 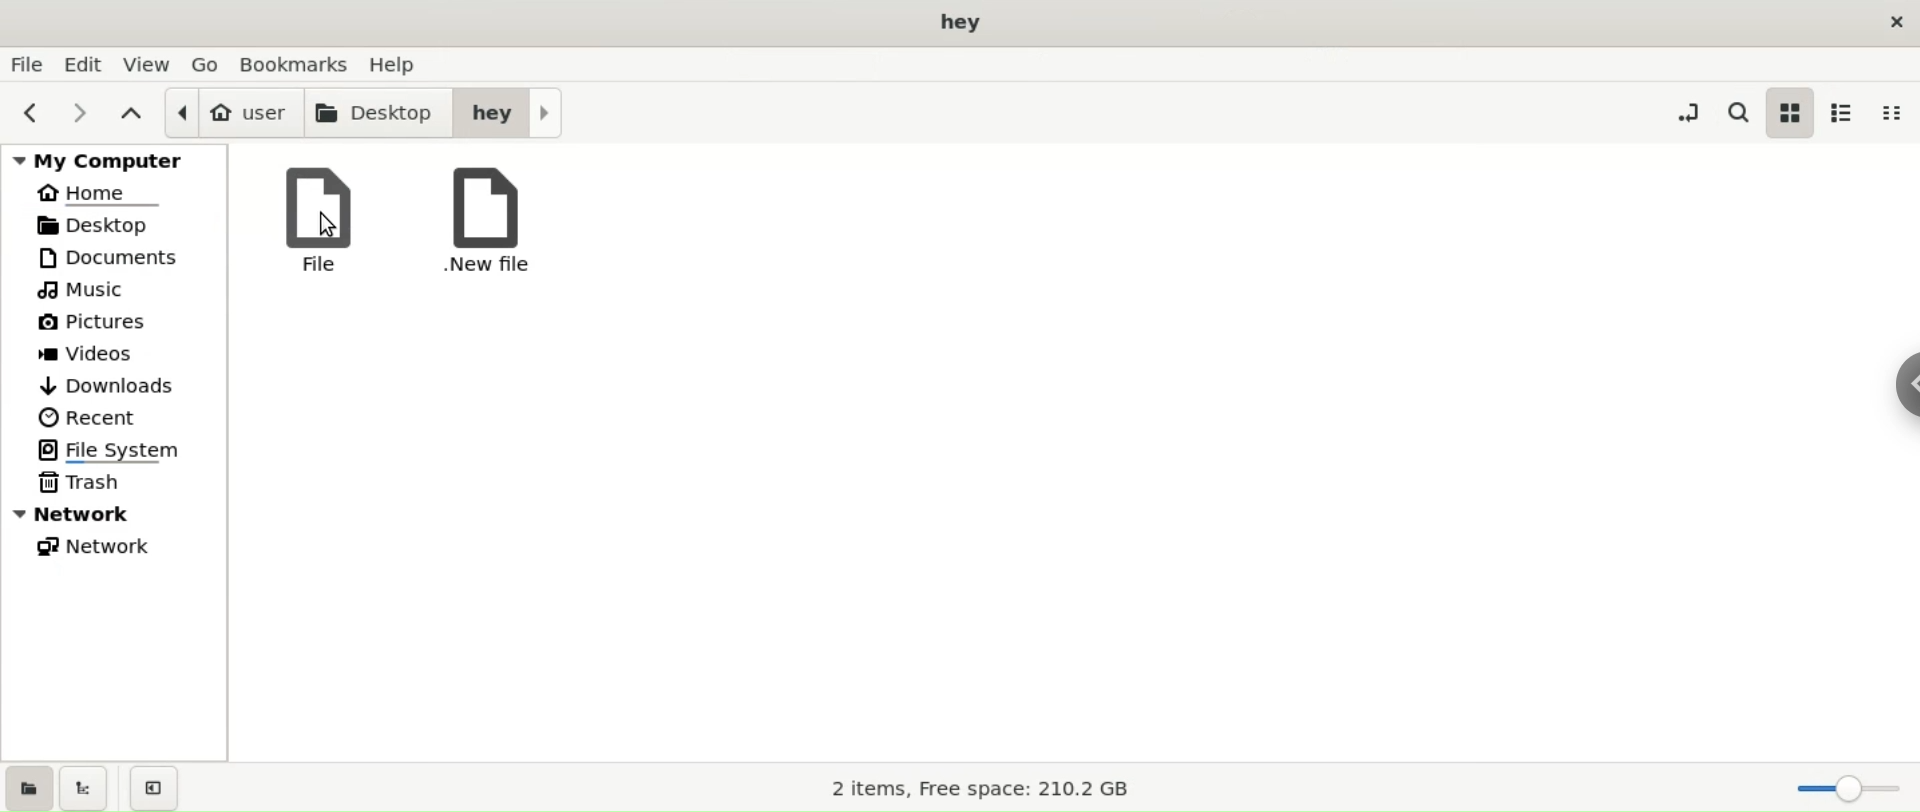 What do you see at coordinates (115, 549) in the screenshot?
I see `network` at bounding box center [115, 549].